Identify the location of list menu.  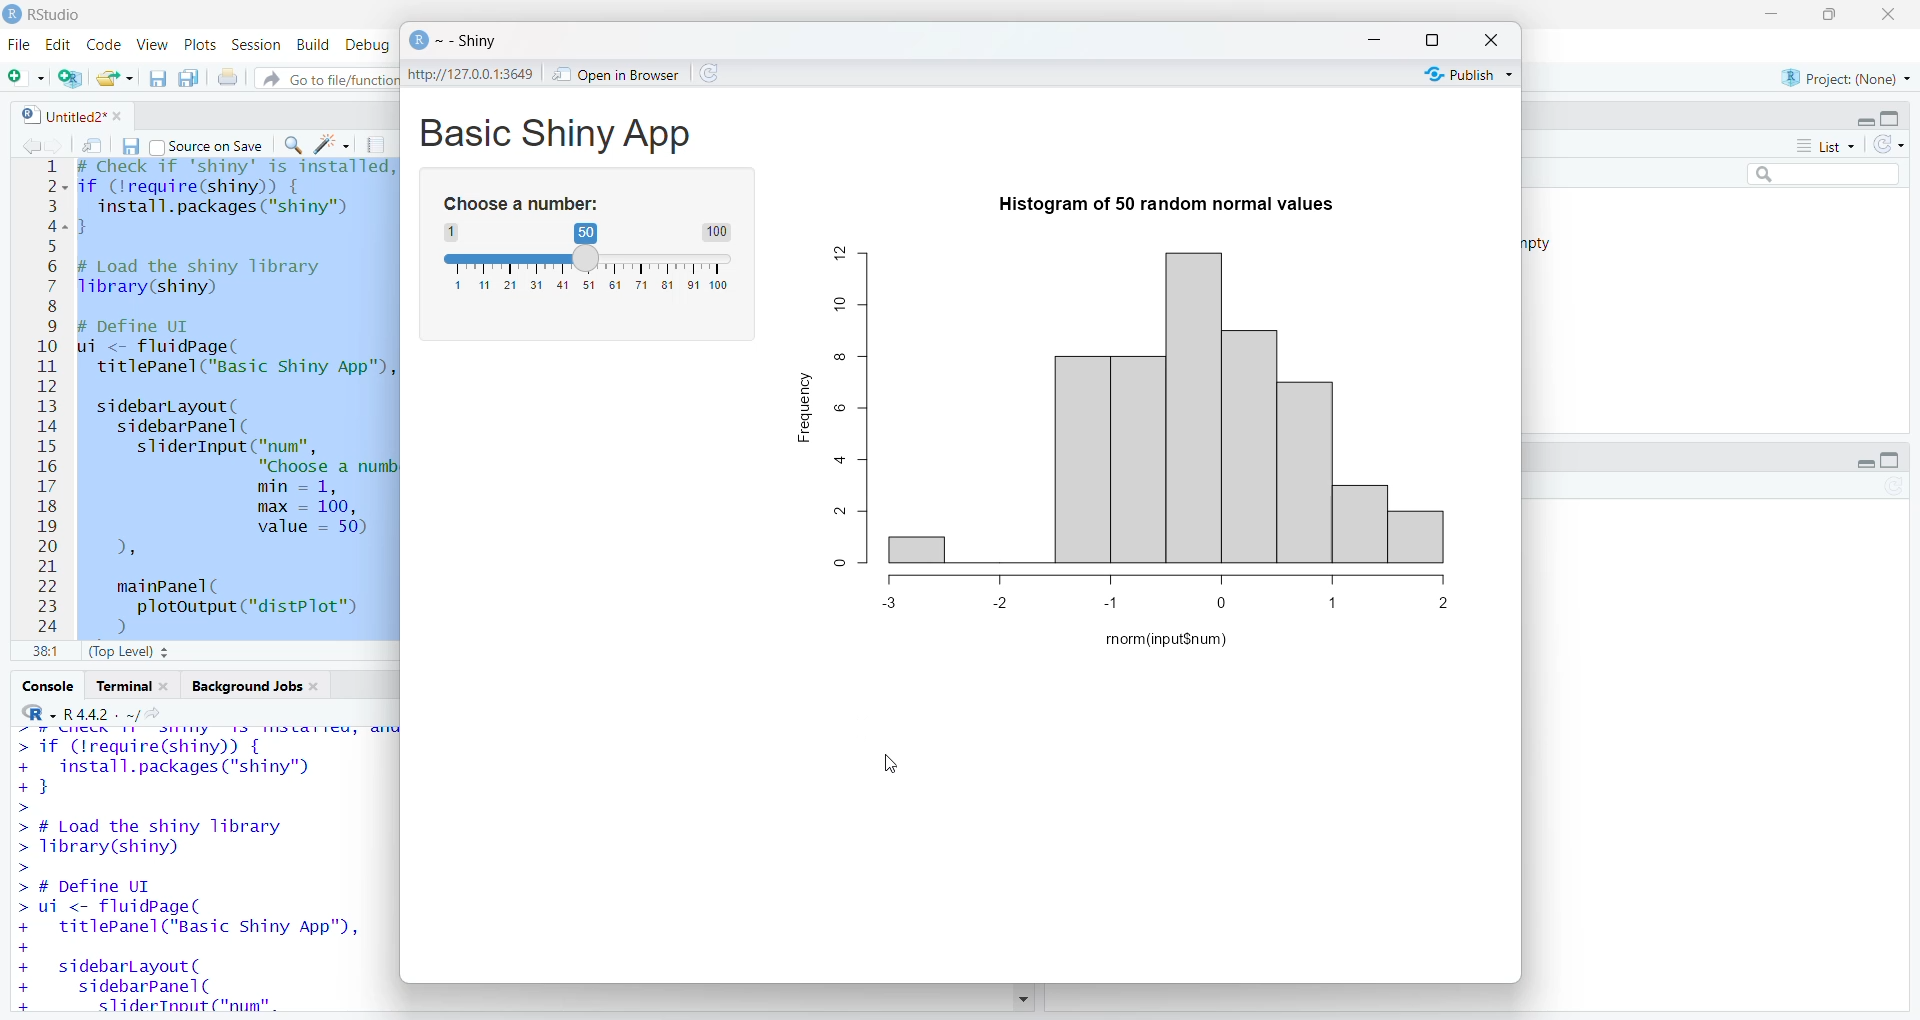
(1827, 145).